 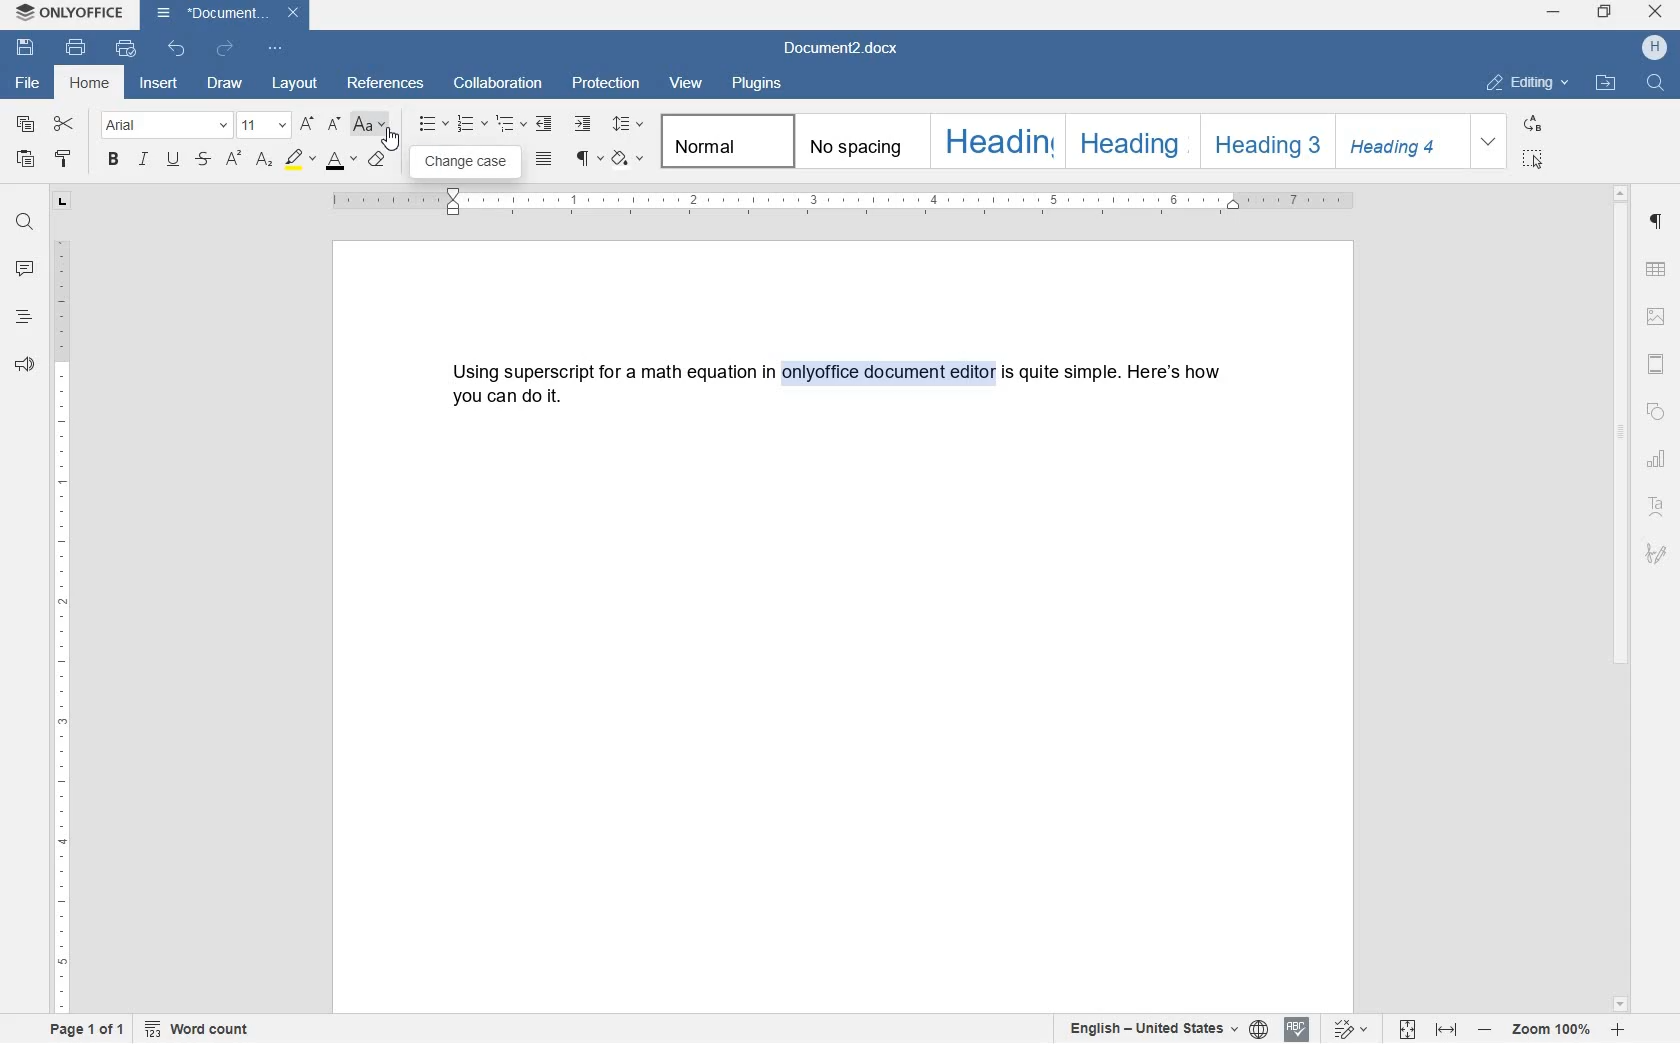 I want to click on header & footer, so click(x=1659, y=365).